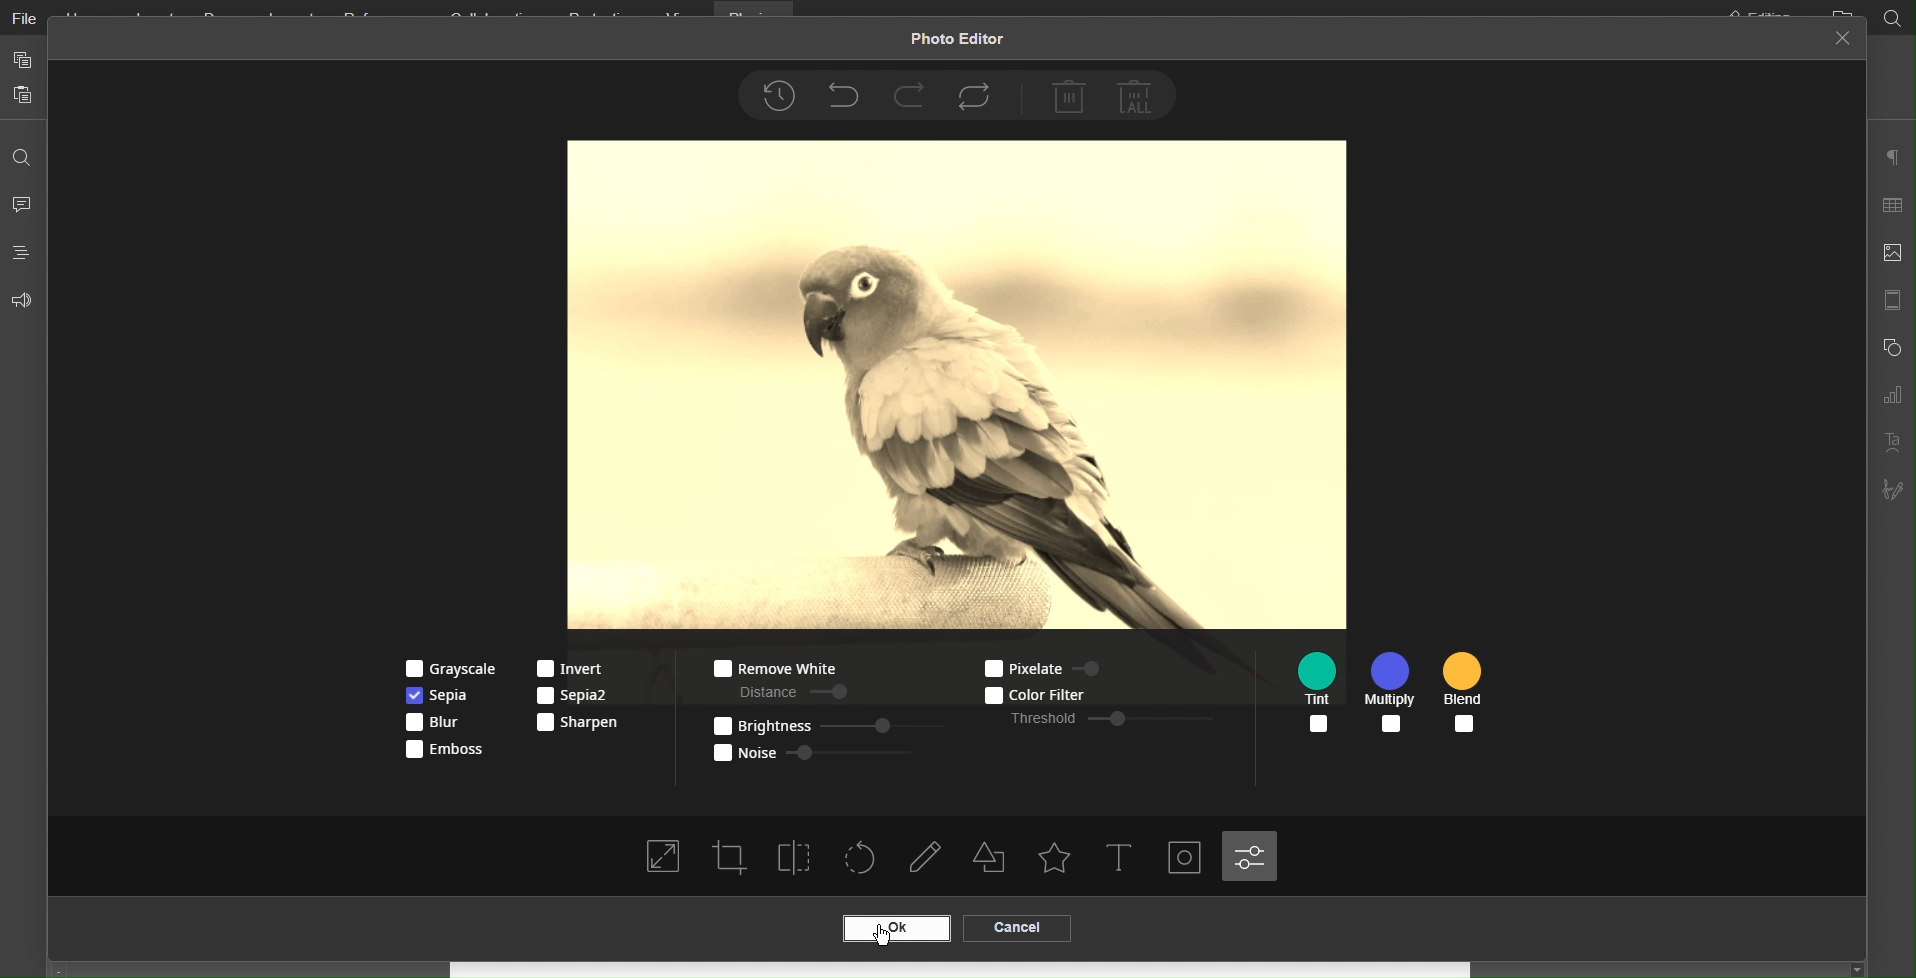 Image resolution: width=1916 pixels, height=978 pixels. I want to click on Sharpen, so click(578, 722).